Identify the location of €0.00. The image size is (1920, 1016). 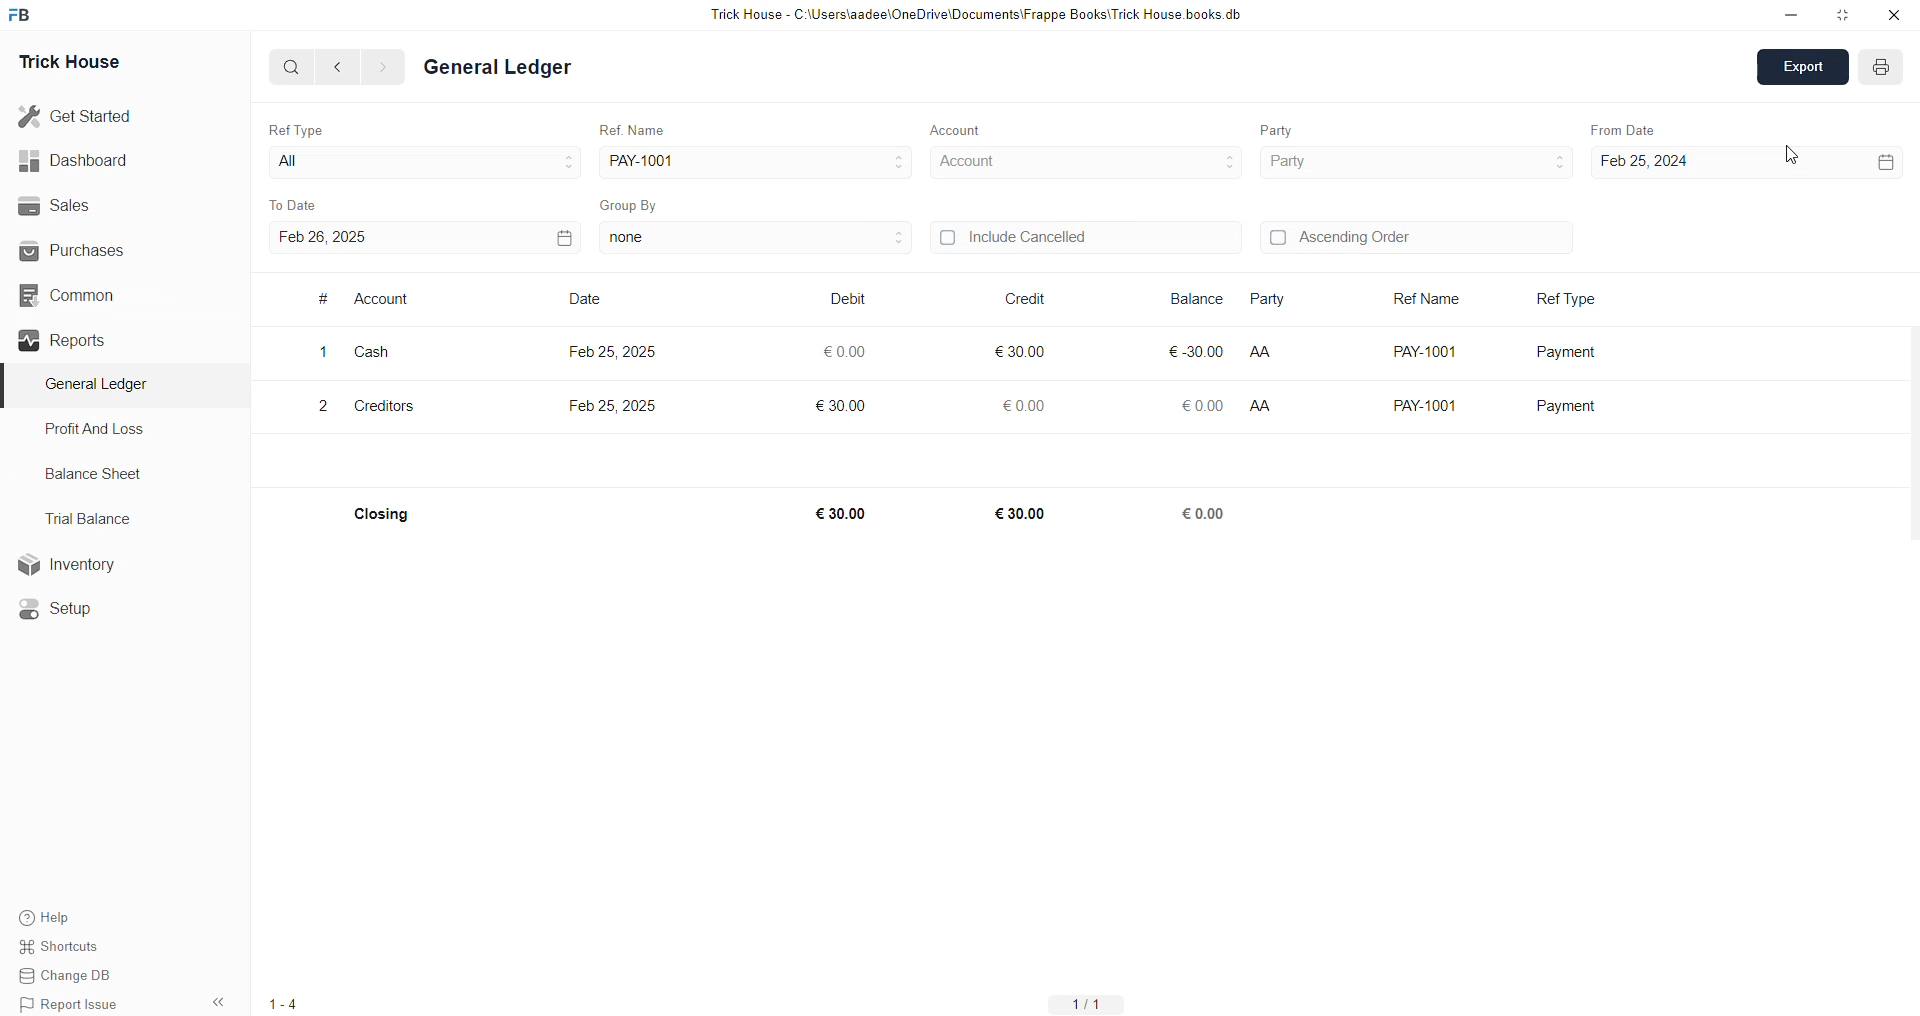
(1030, 406).